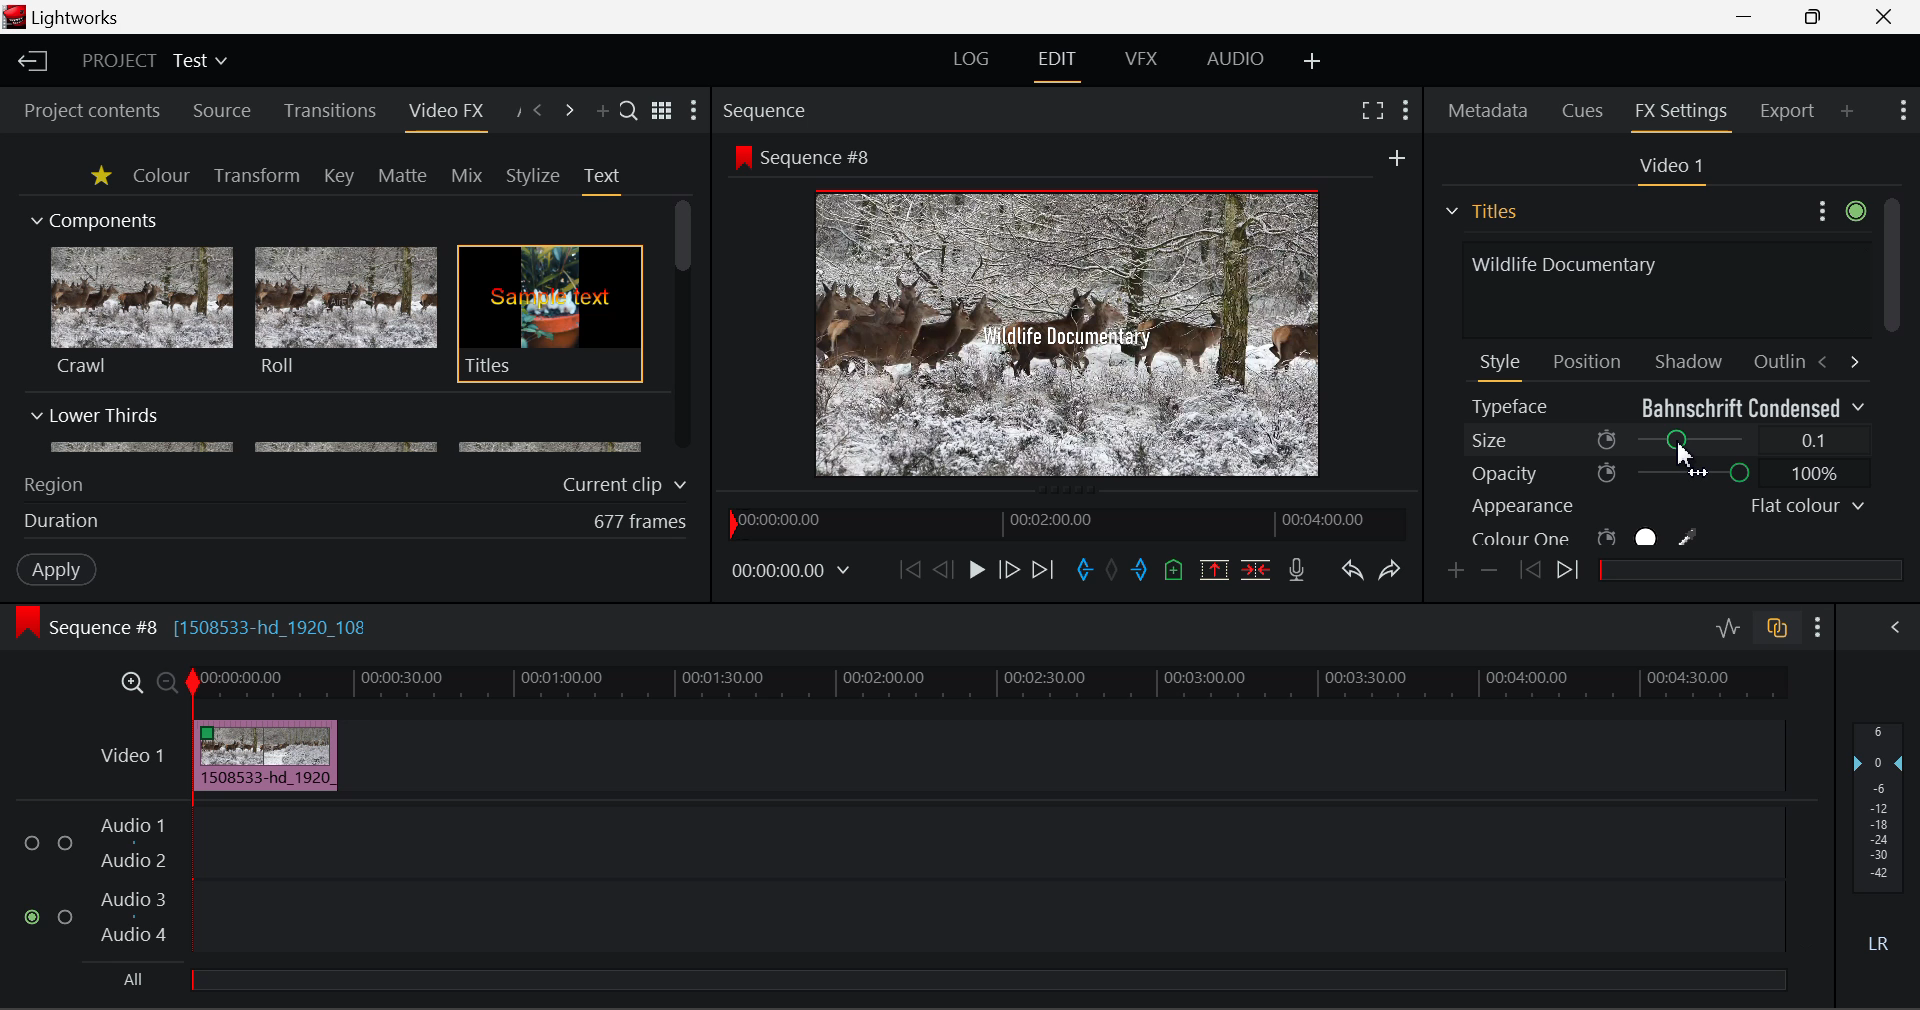 The width and height of the screenshot is (1920, 1010). I want to click on Toggle audio levels editing, so click(1726, 625).